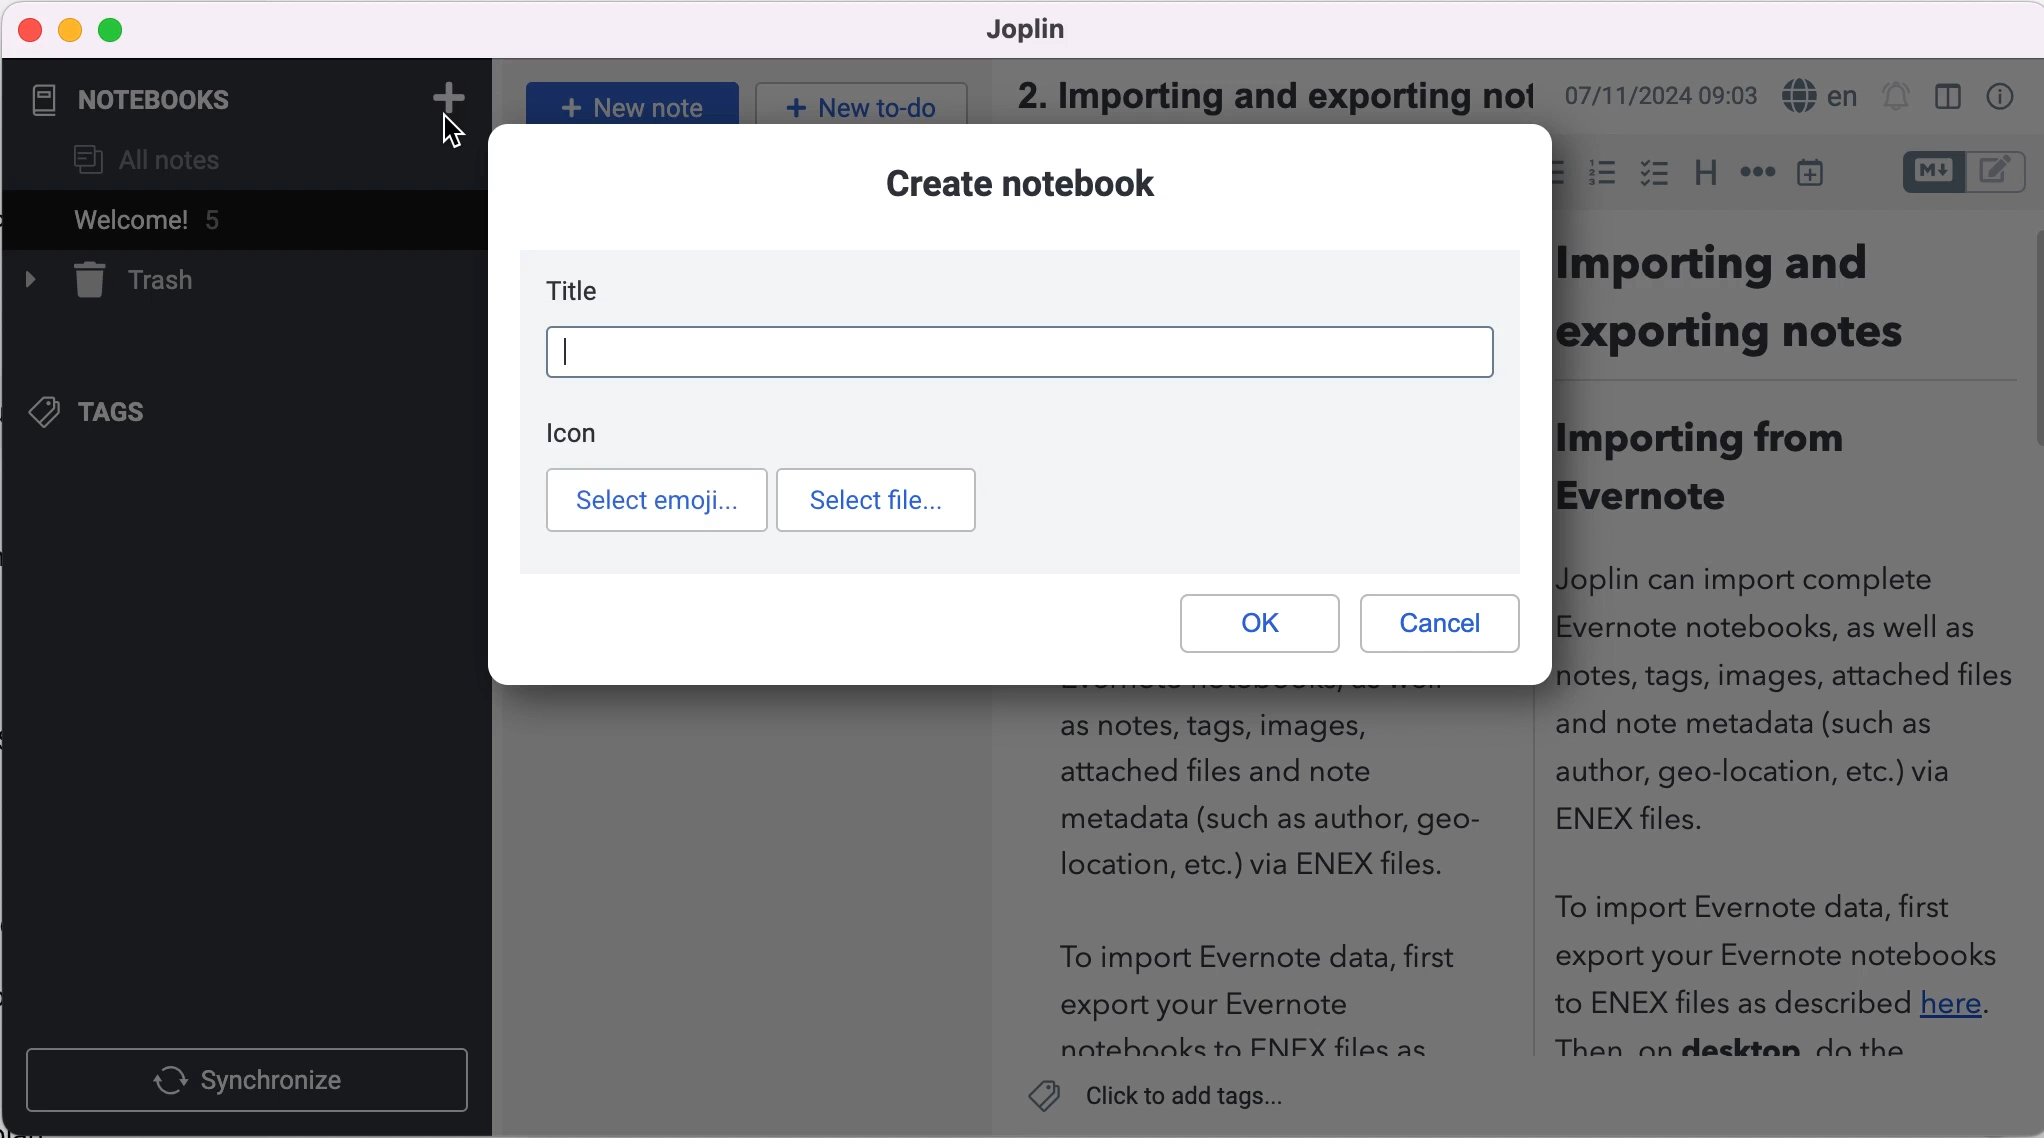 This screenshot has height=1138, width=2044. Describe the element at coordinates (628, 105) in the screenshot. I see `New note` at that location.